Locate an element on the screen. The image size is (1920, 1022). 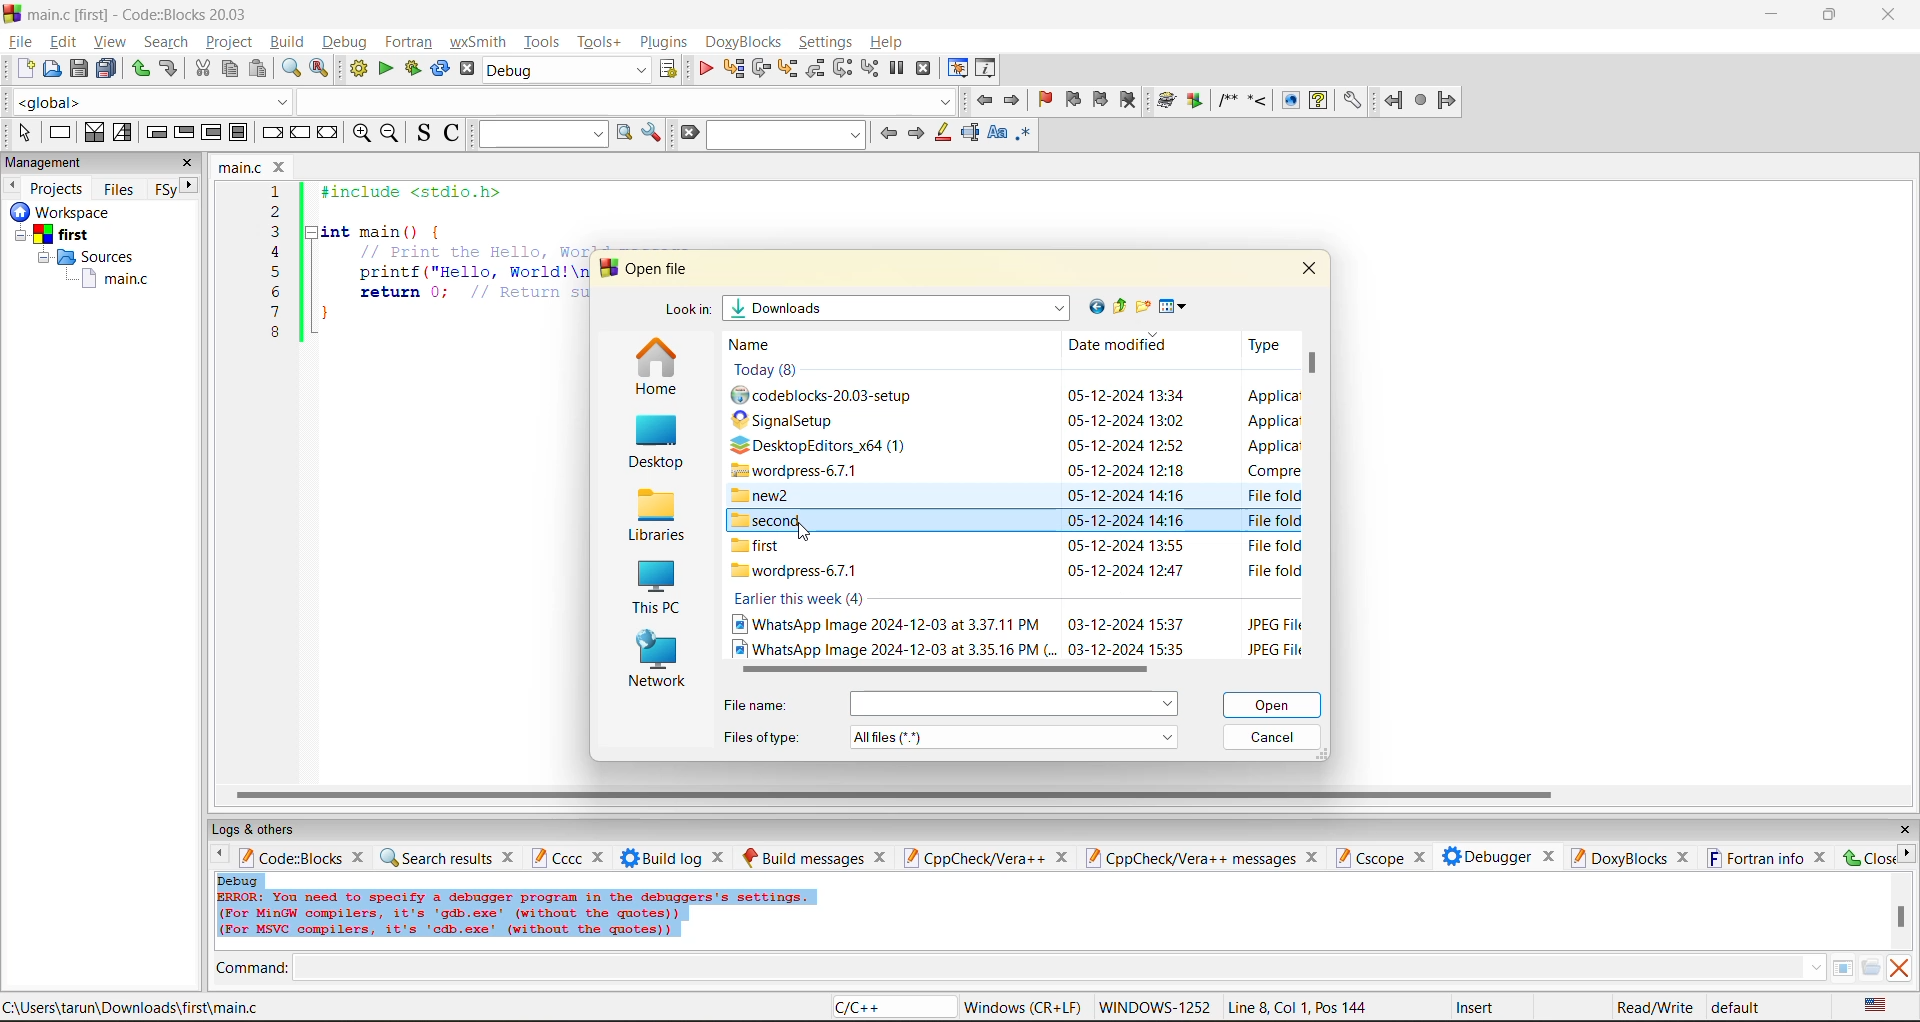
first folder is located at coordinates (761, 546).